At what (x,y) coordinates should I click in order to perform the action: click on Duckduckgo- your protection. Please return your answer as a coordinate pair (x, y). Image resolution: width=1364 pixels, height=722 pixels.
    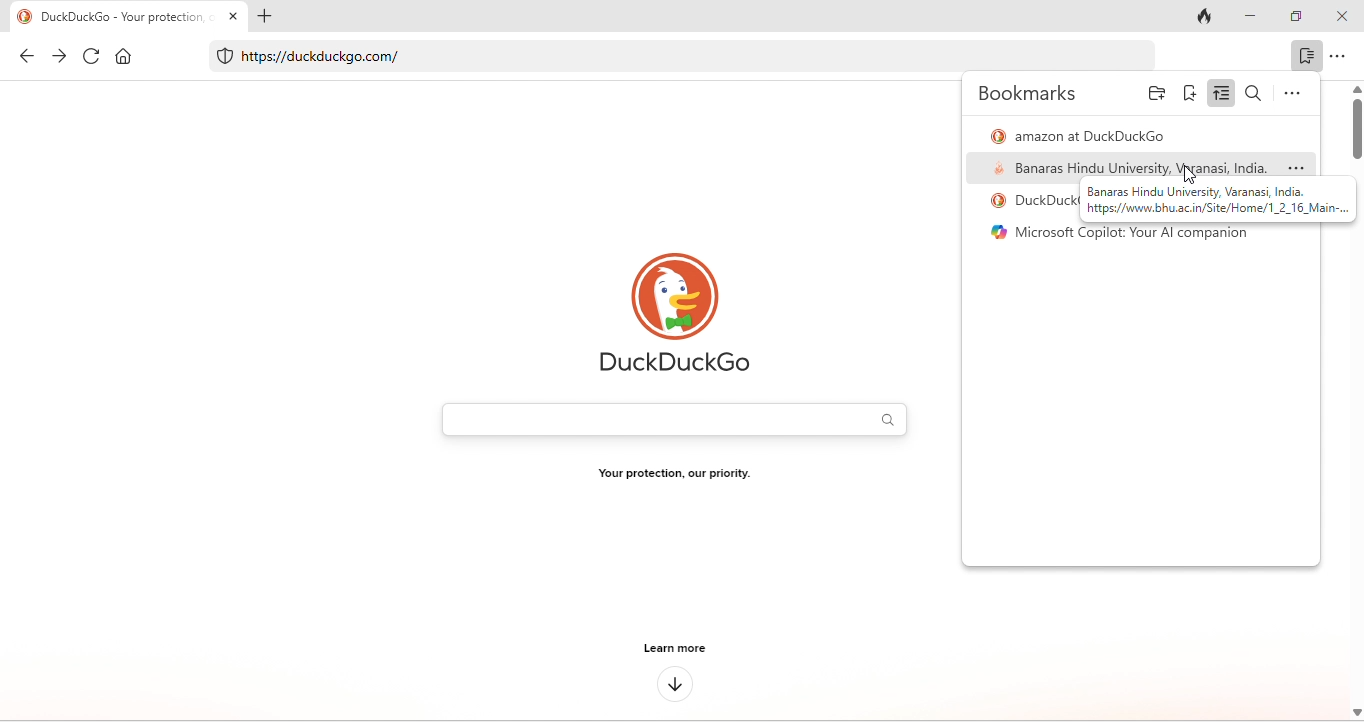
    Looking at the image, I should click on (133, 16).